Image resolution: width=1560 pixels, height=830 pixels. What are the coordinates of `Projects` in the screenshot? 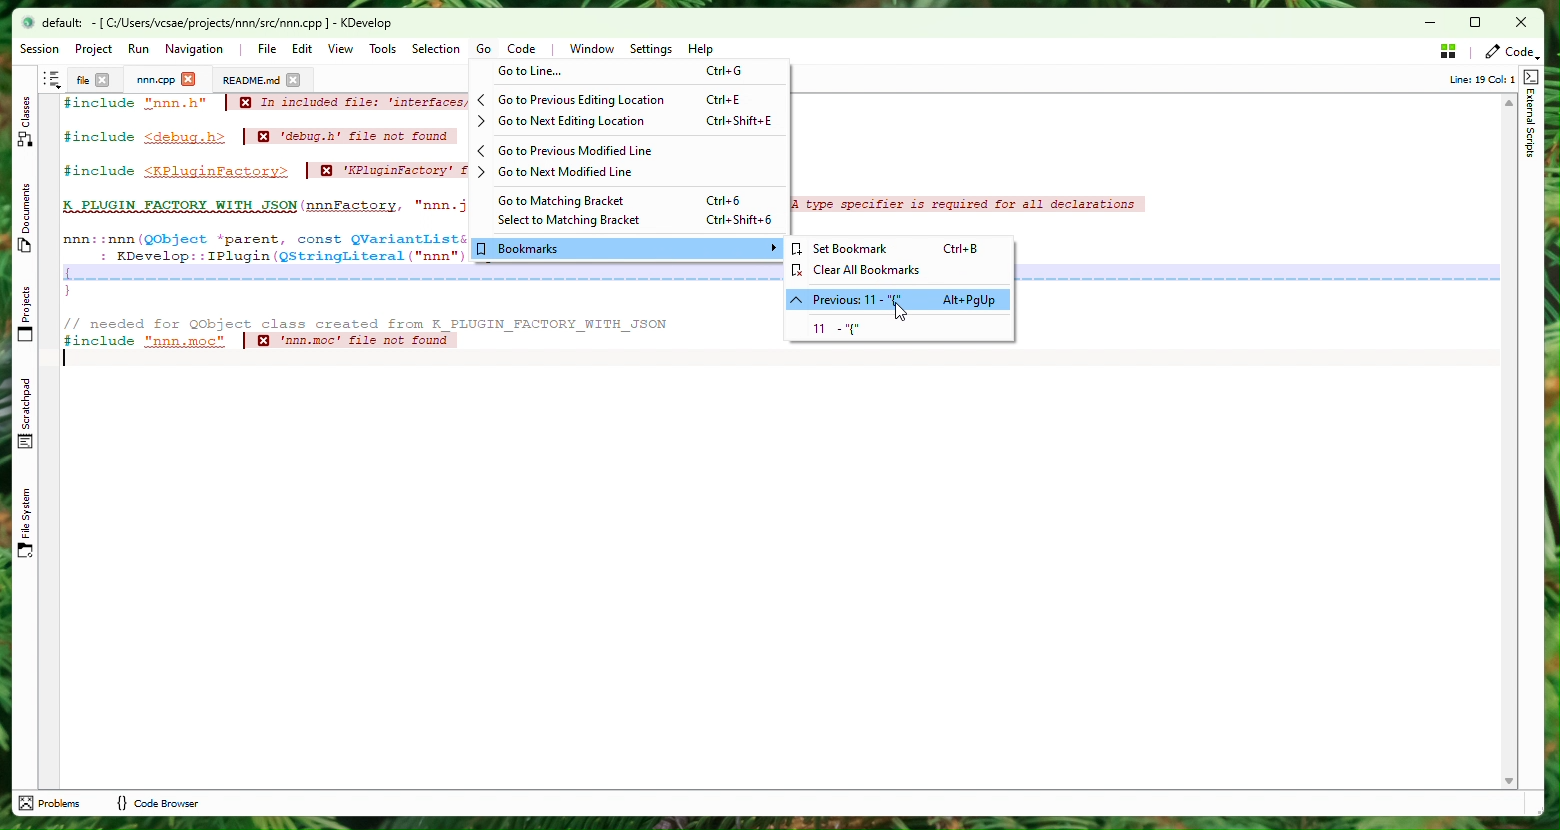 It's located at (28, 315).